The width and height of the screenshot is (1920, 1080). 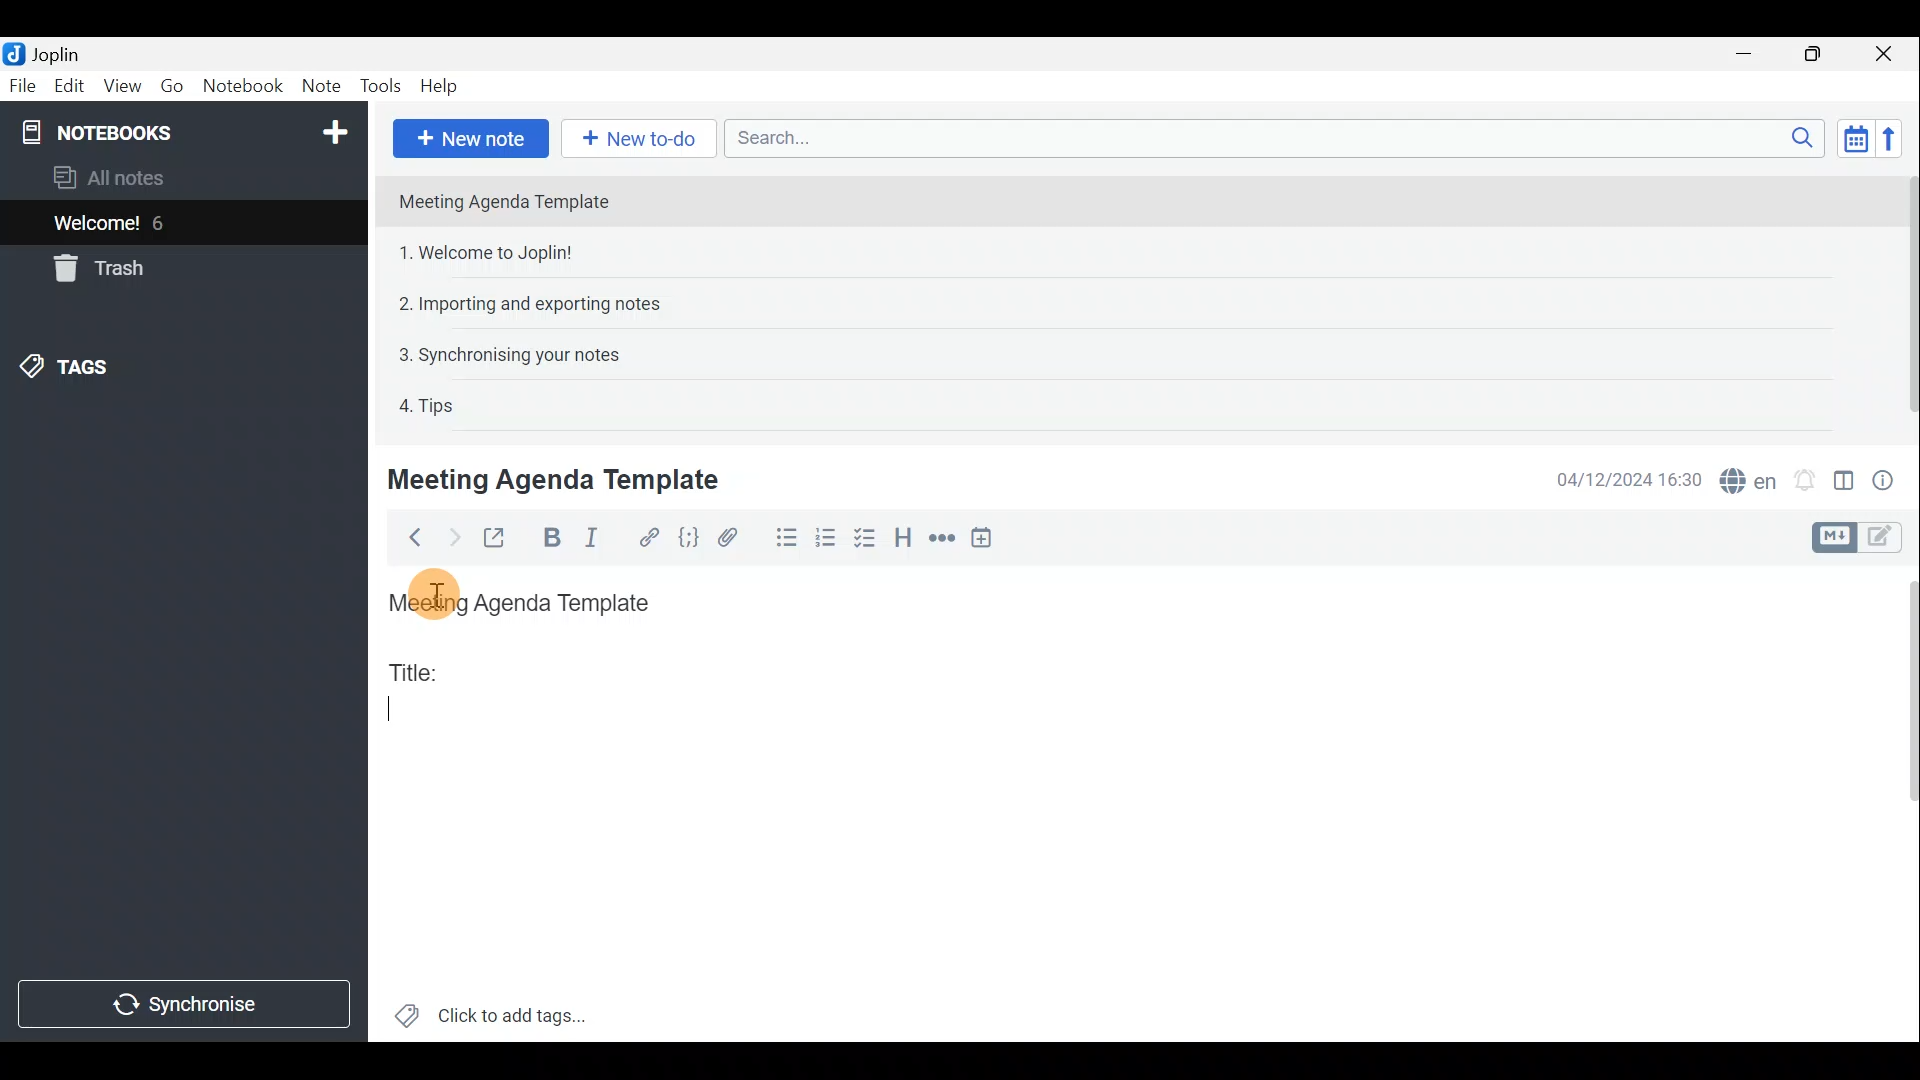 I want to click on Notebooks, so click(x=187, y=131).